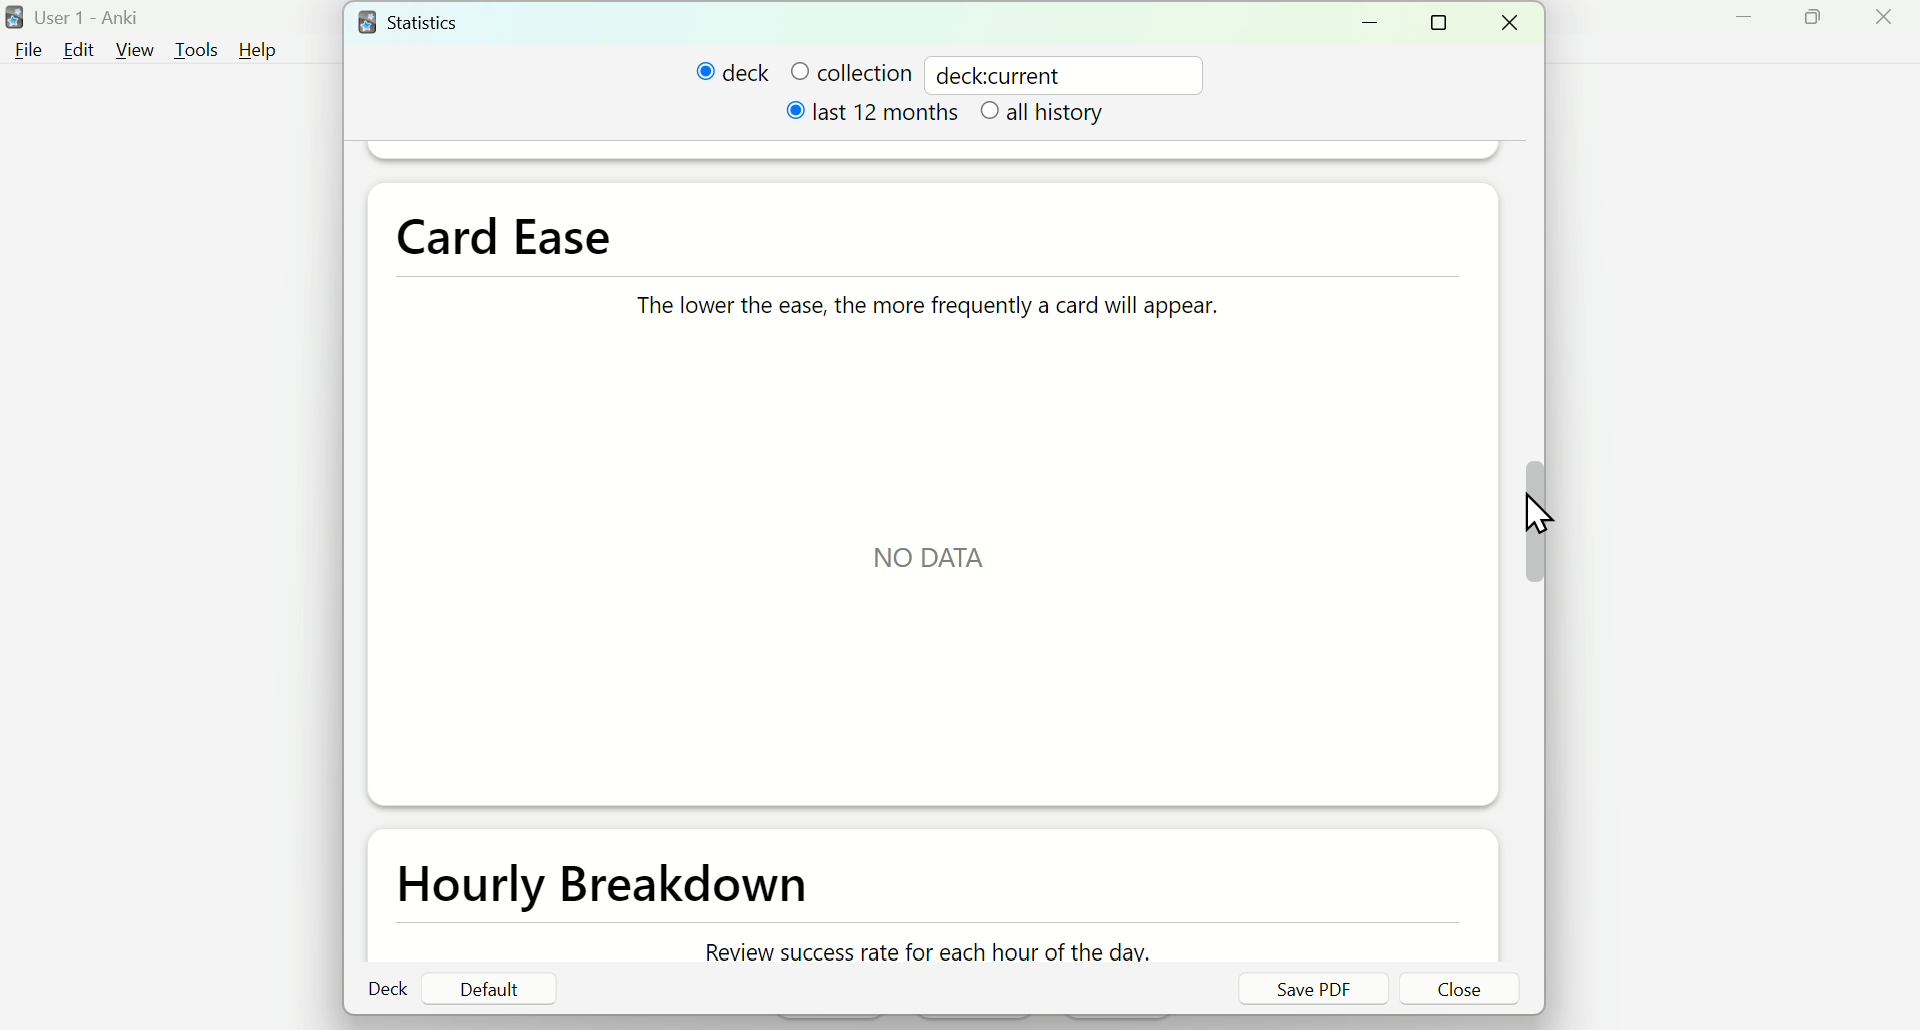 The image size is (1920, 1030). Describe the element at coordinates (78, 49) in the screenshot. I see `Edit` at that location.